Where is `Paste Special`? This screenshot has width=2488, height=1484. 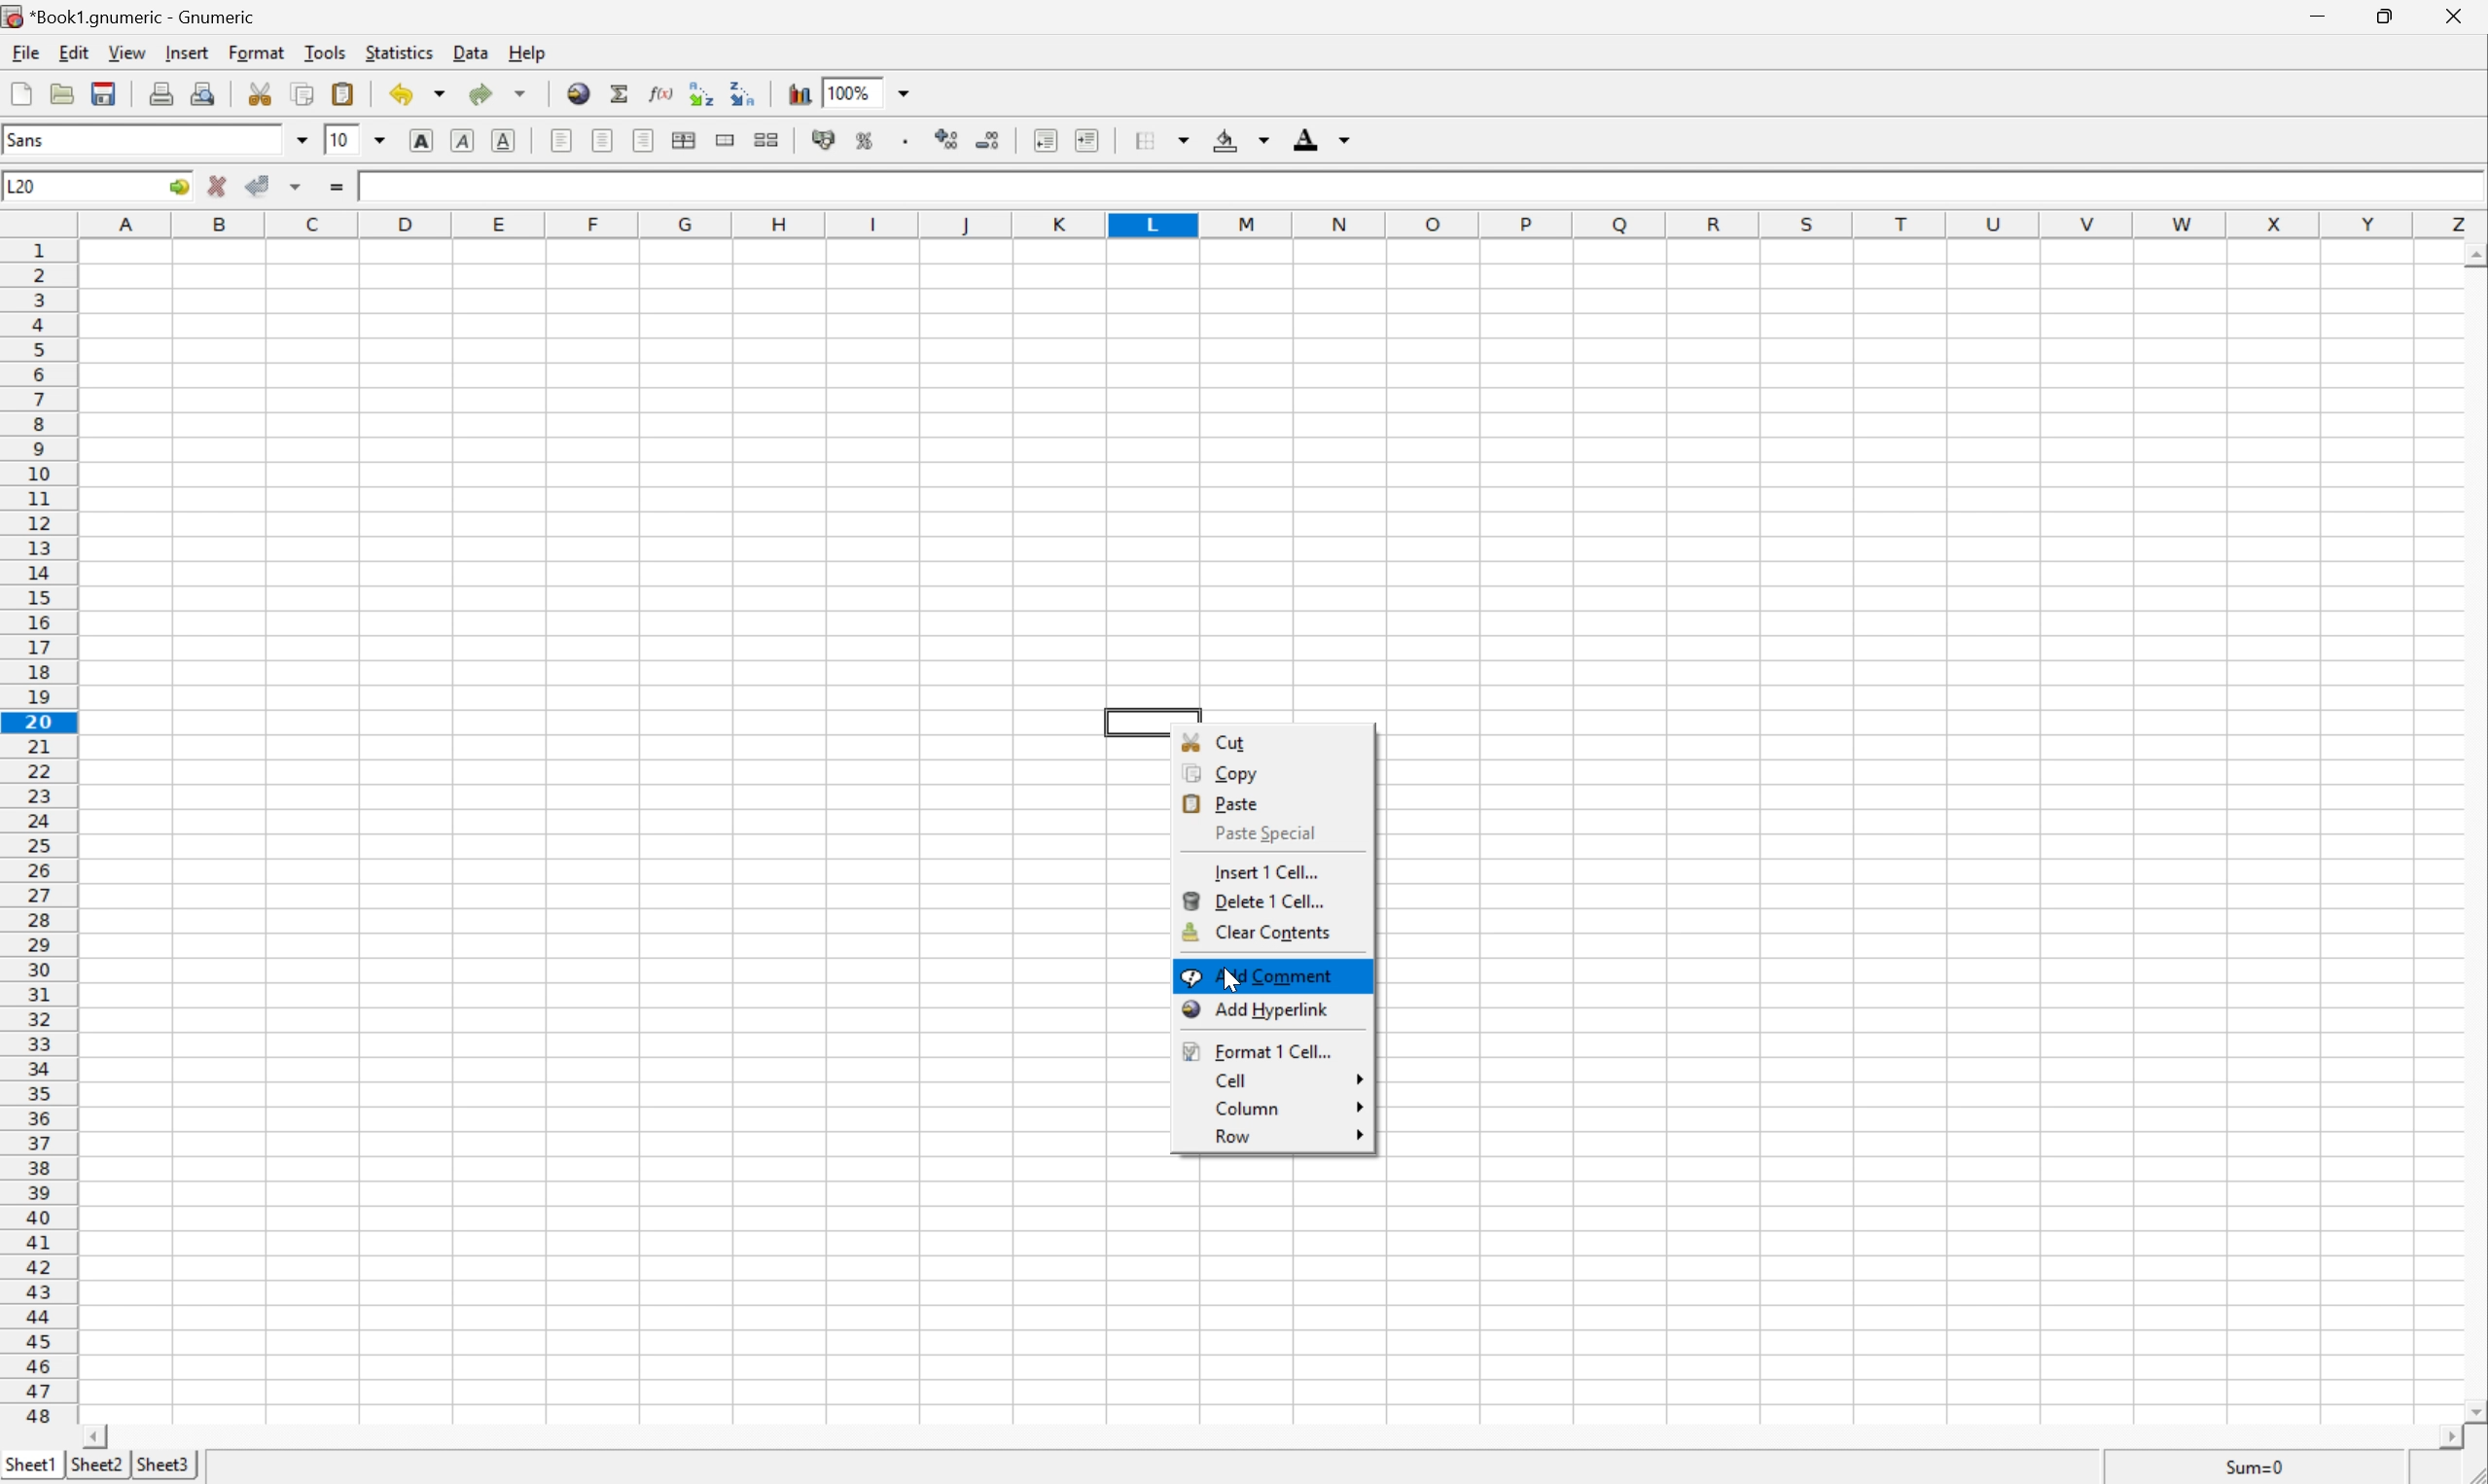 Paste Special is located at coordinates (1268, 833).